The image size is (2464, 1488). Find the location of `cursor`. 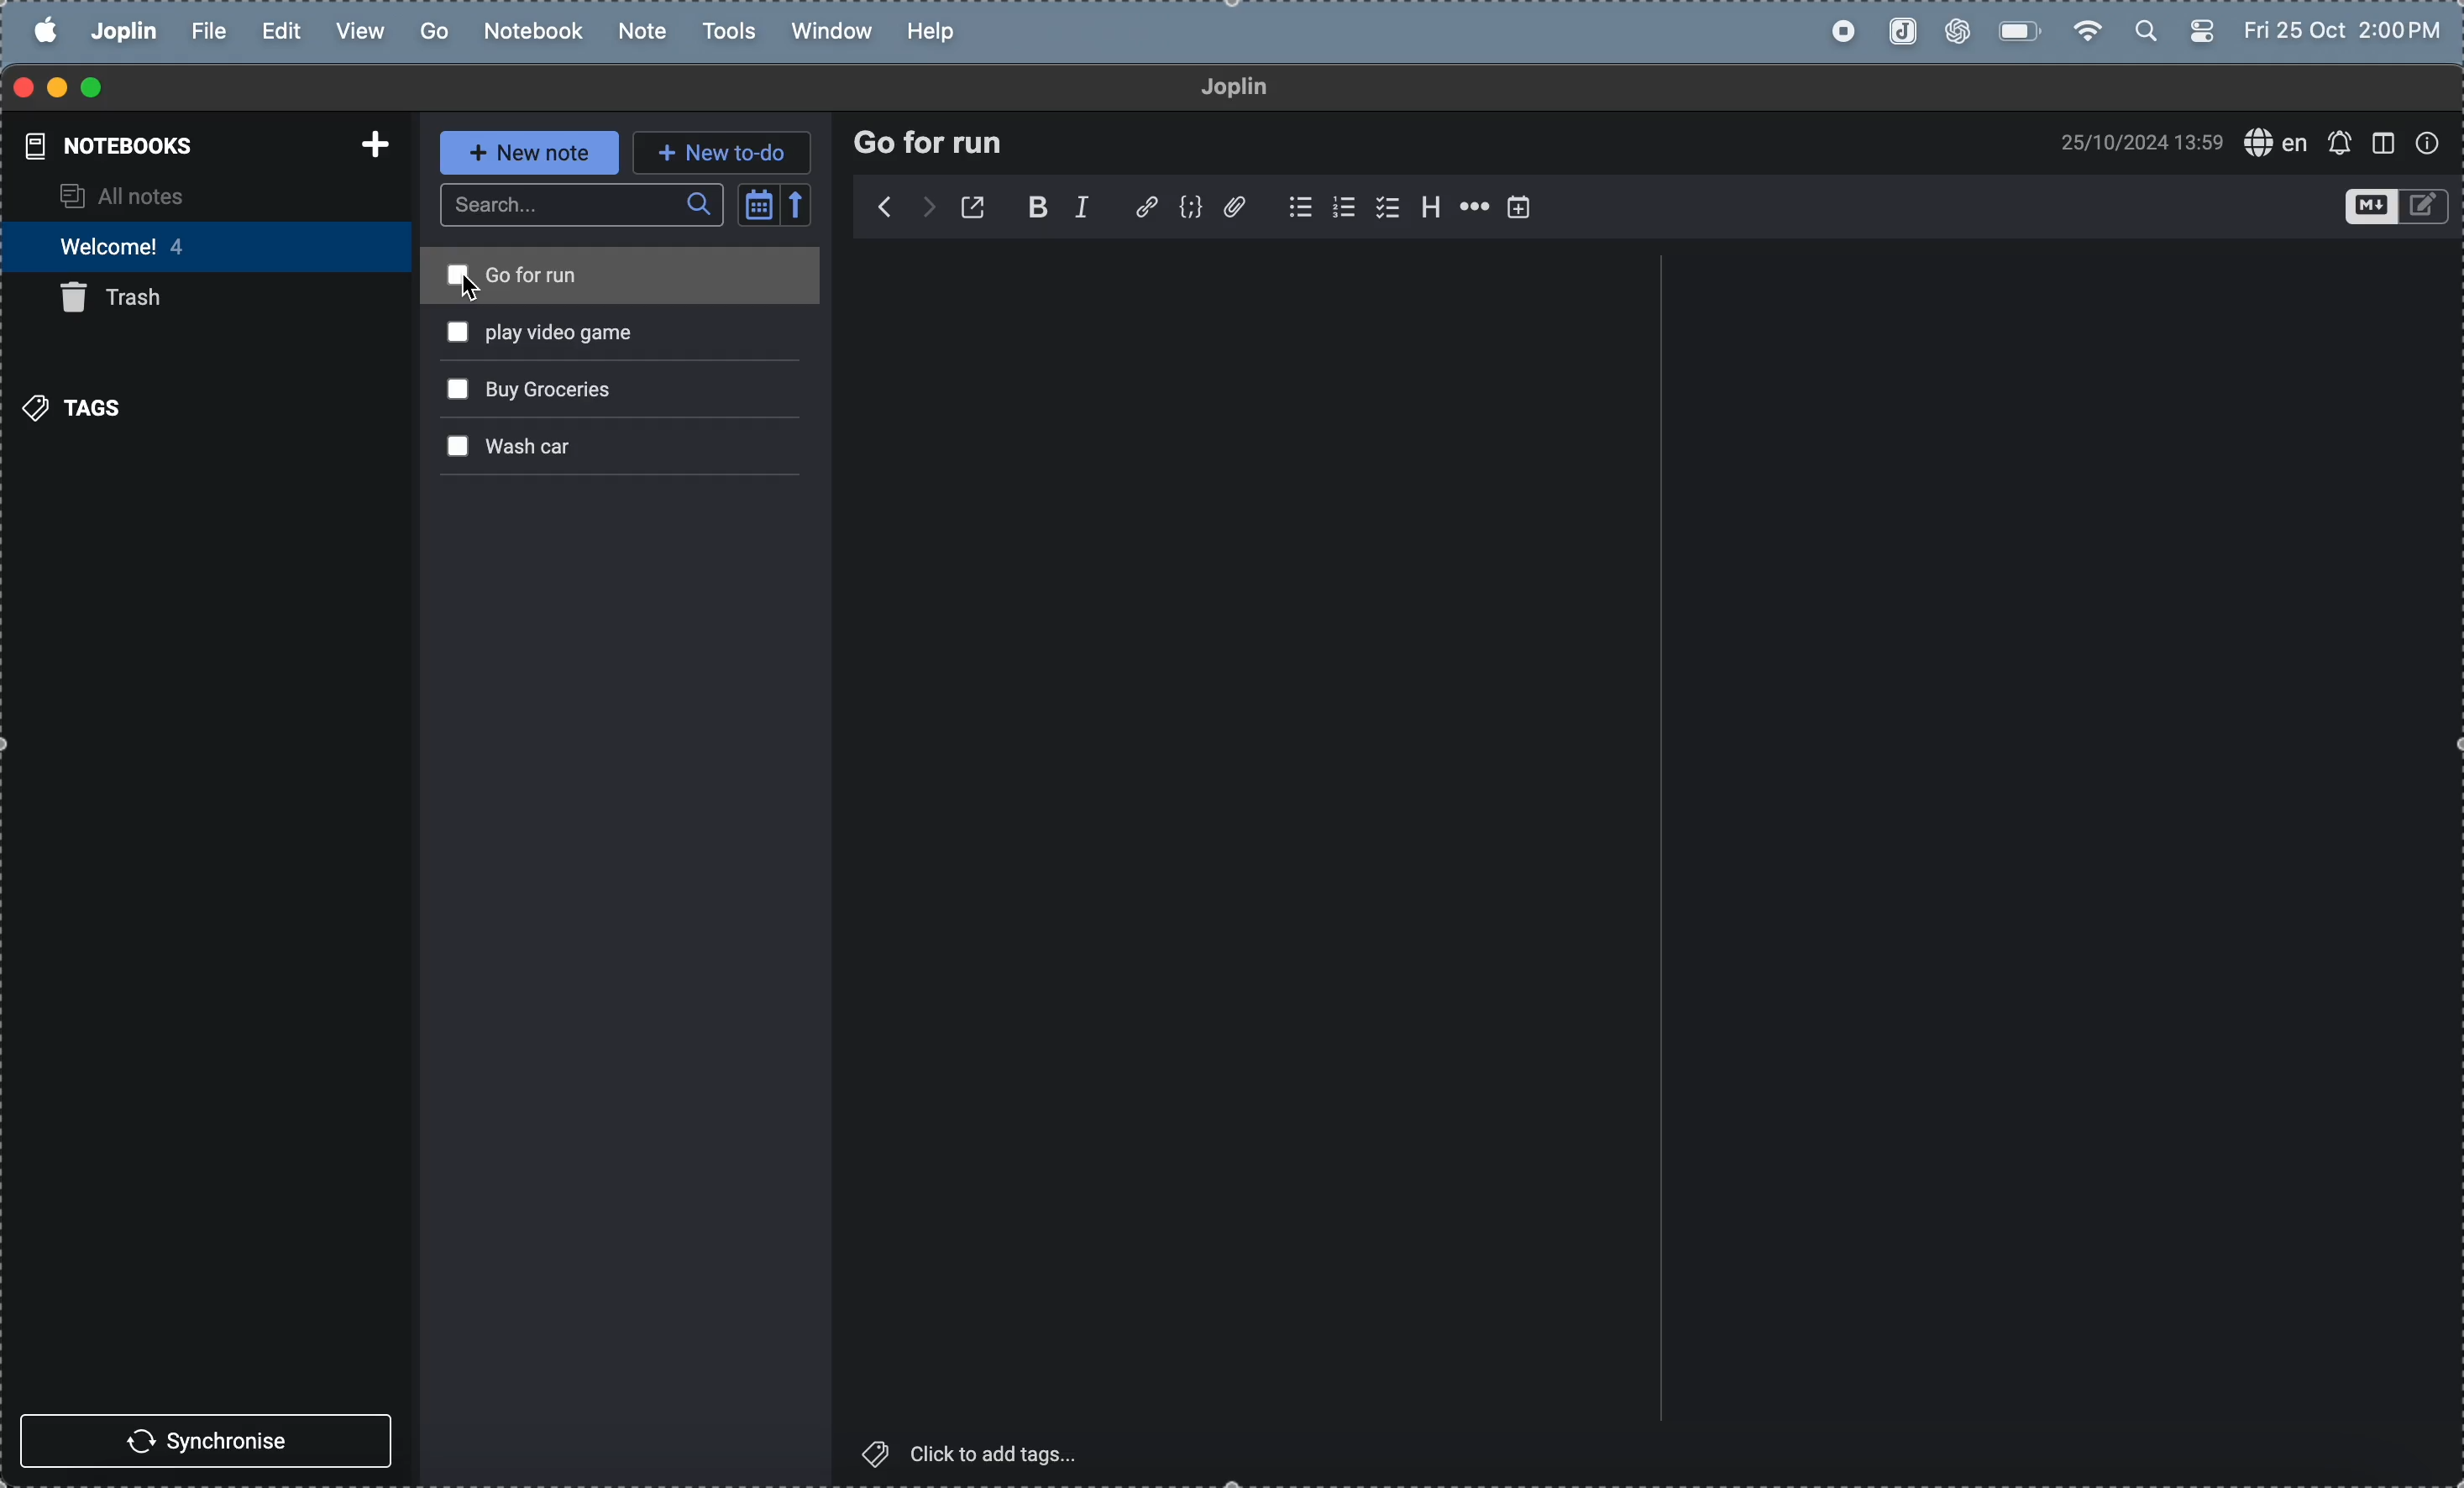

cursor is located at coordinates (475, 289).